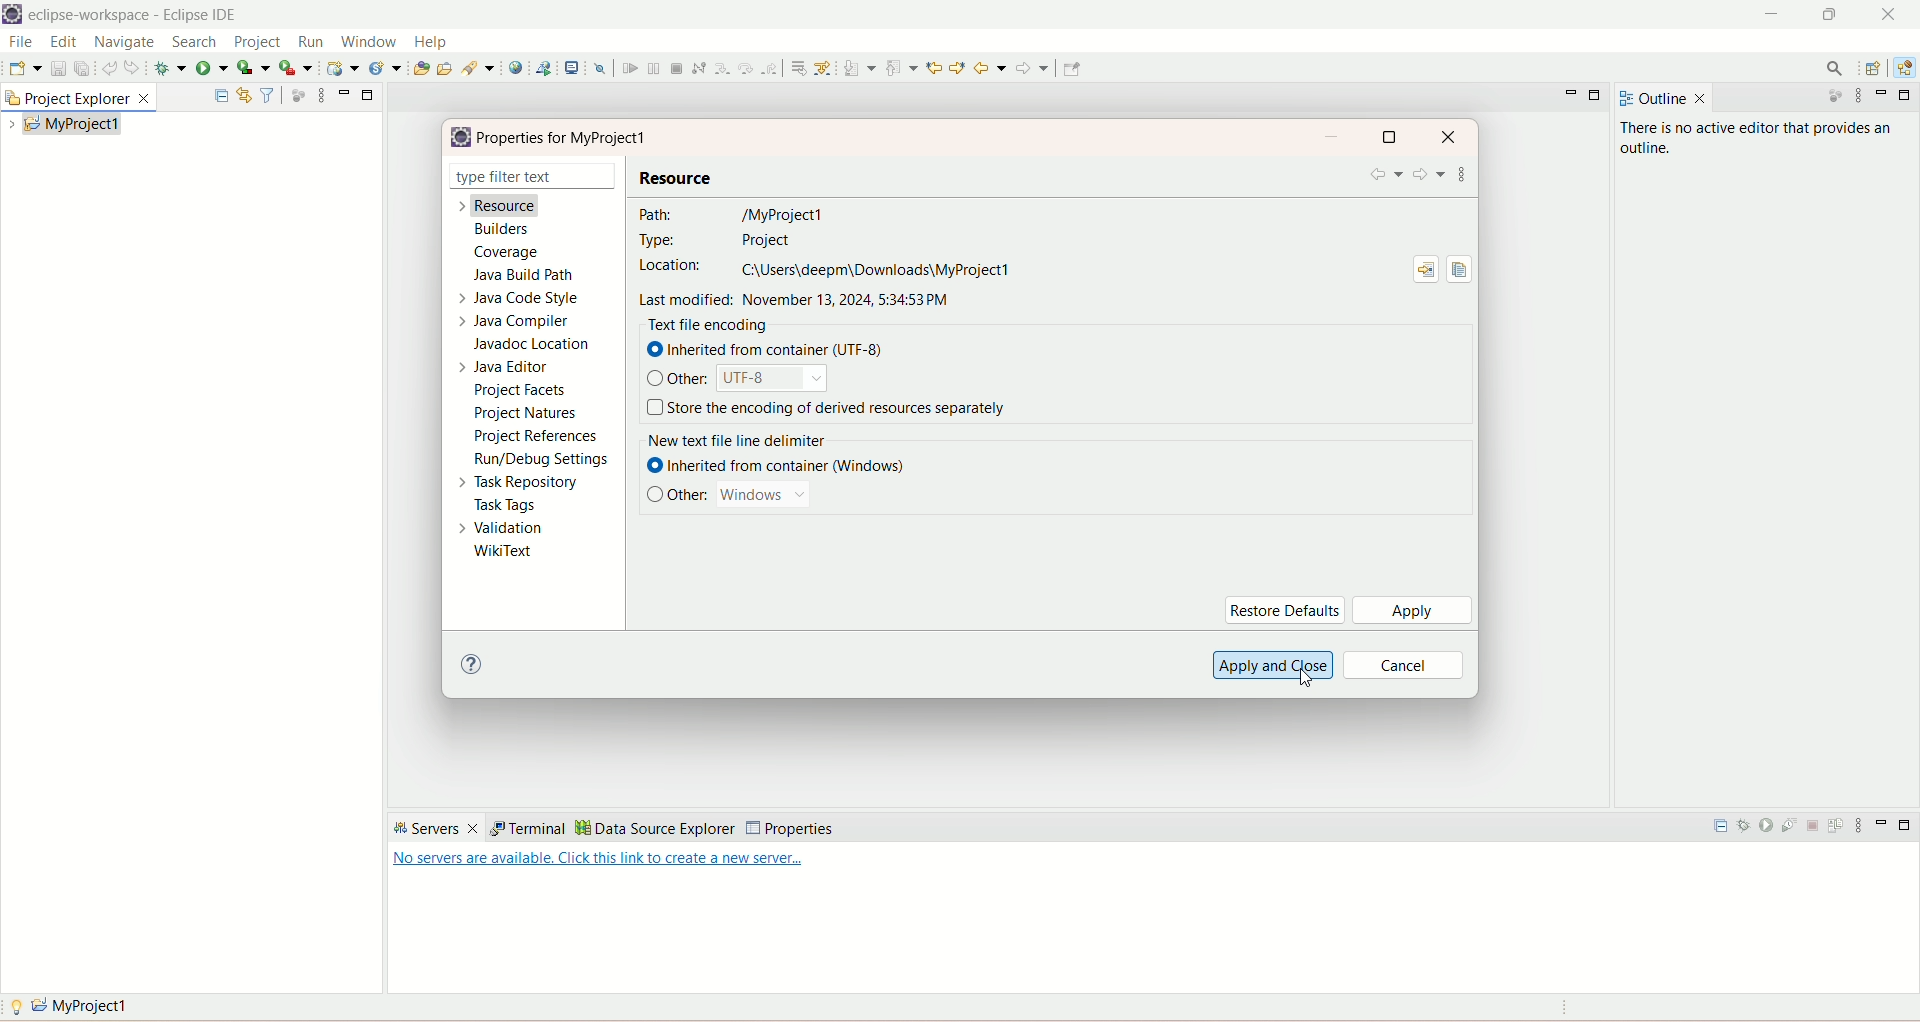  What do you see at coordinates (1906, 67) in the screenshot?
I see `java EE` at bounding box center [1906, 67].